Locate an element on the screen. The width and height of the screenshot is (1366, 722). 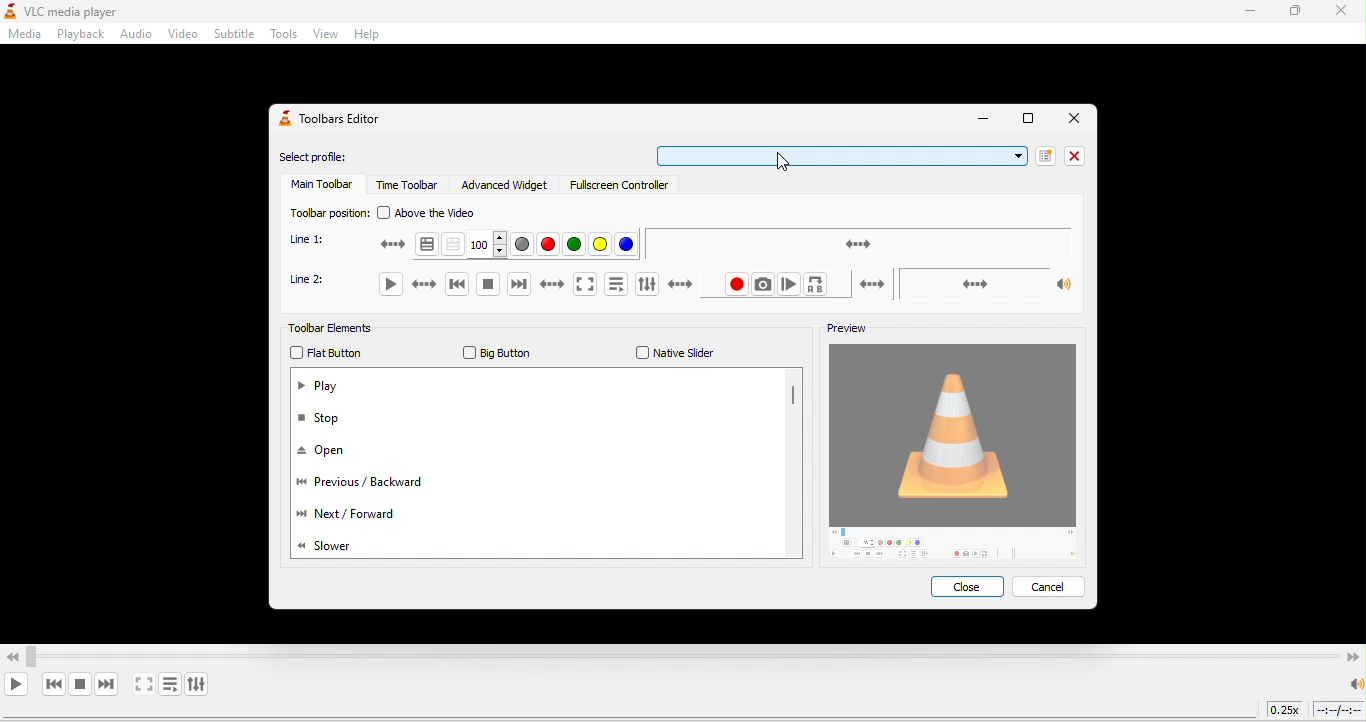
frame by frame is located at coordinates (792, 285).